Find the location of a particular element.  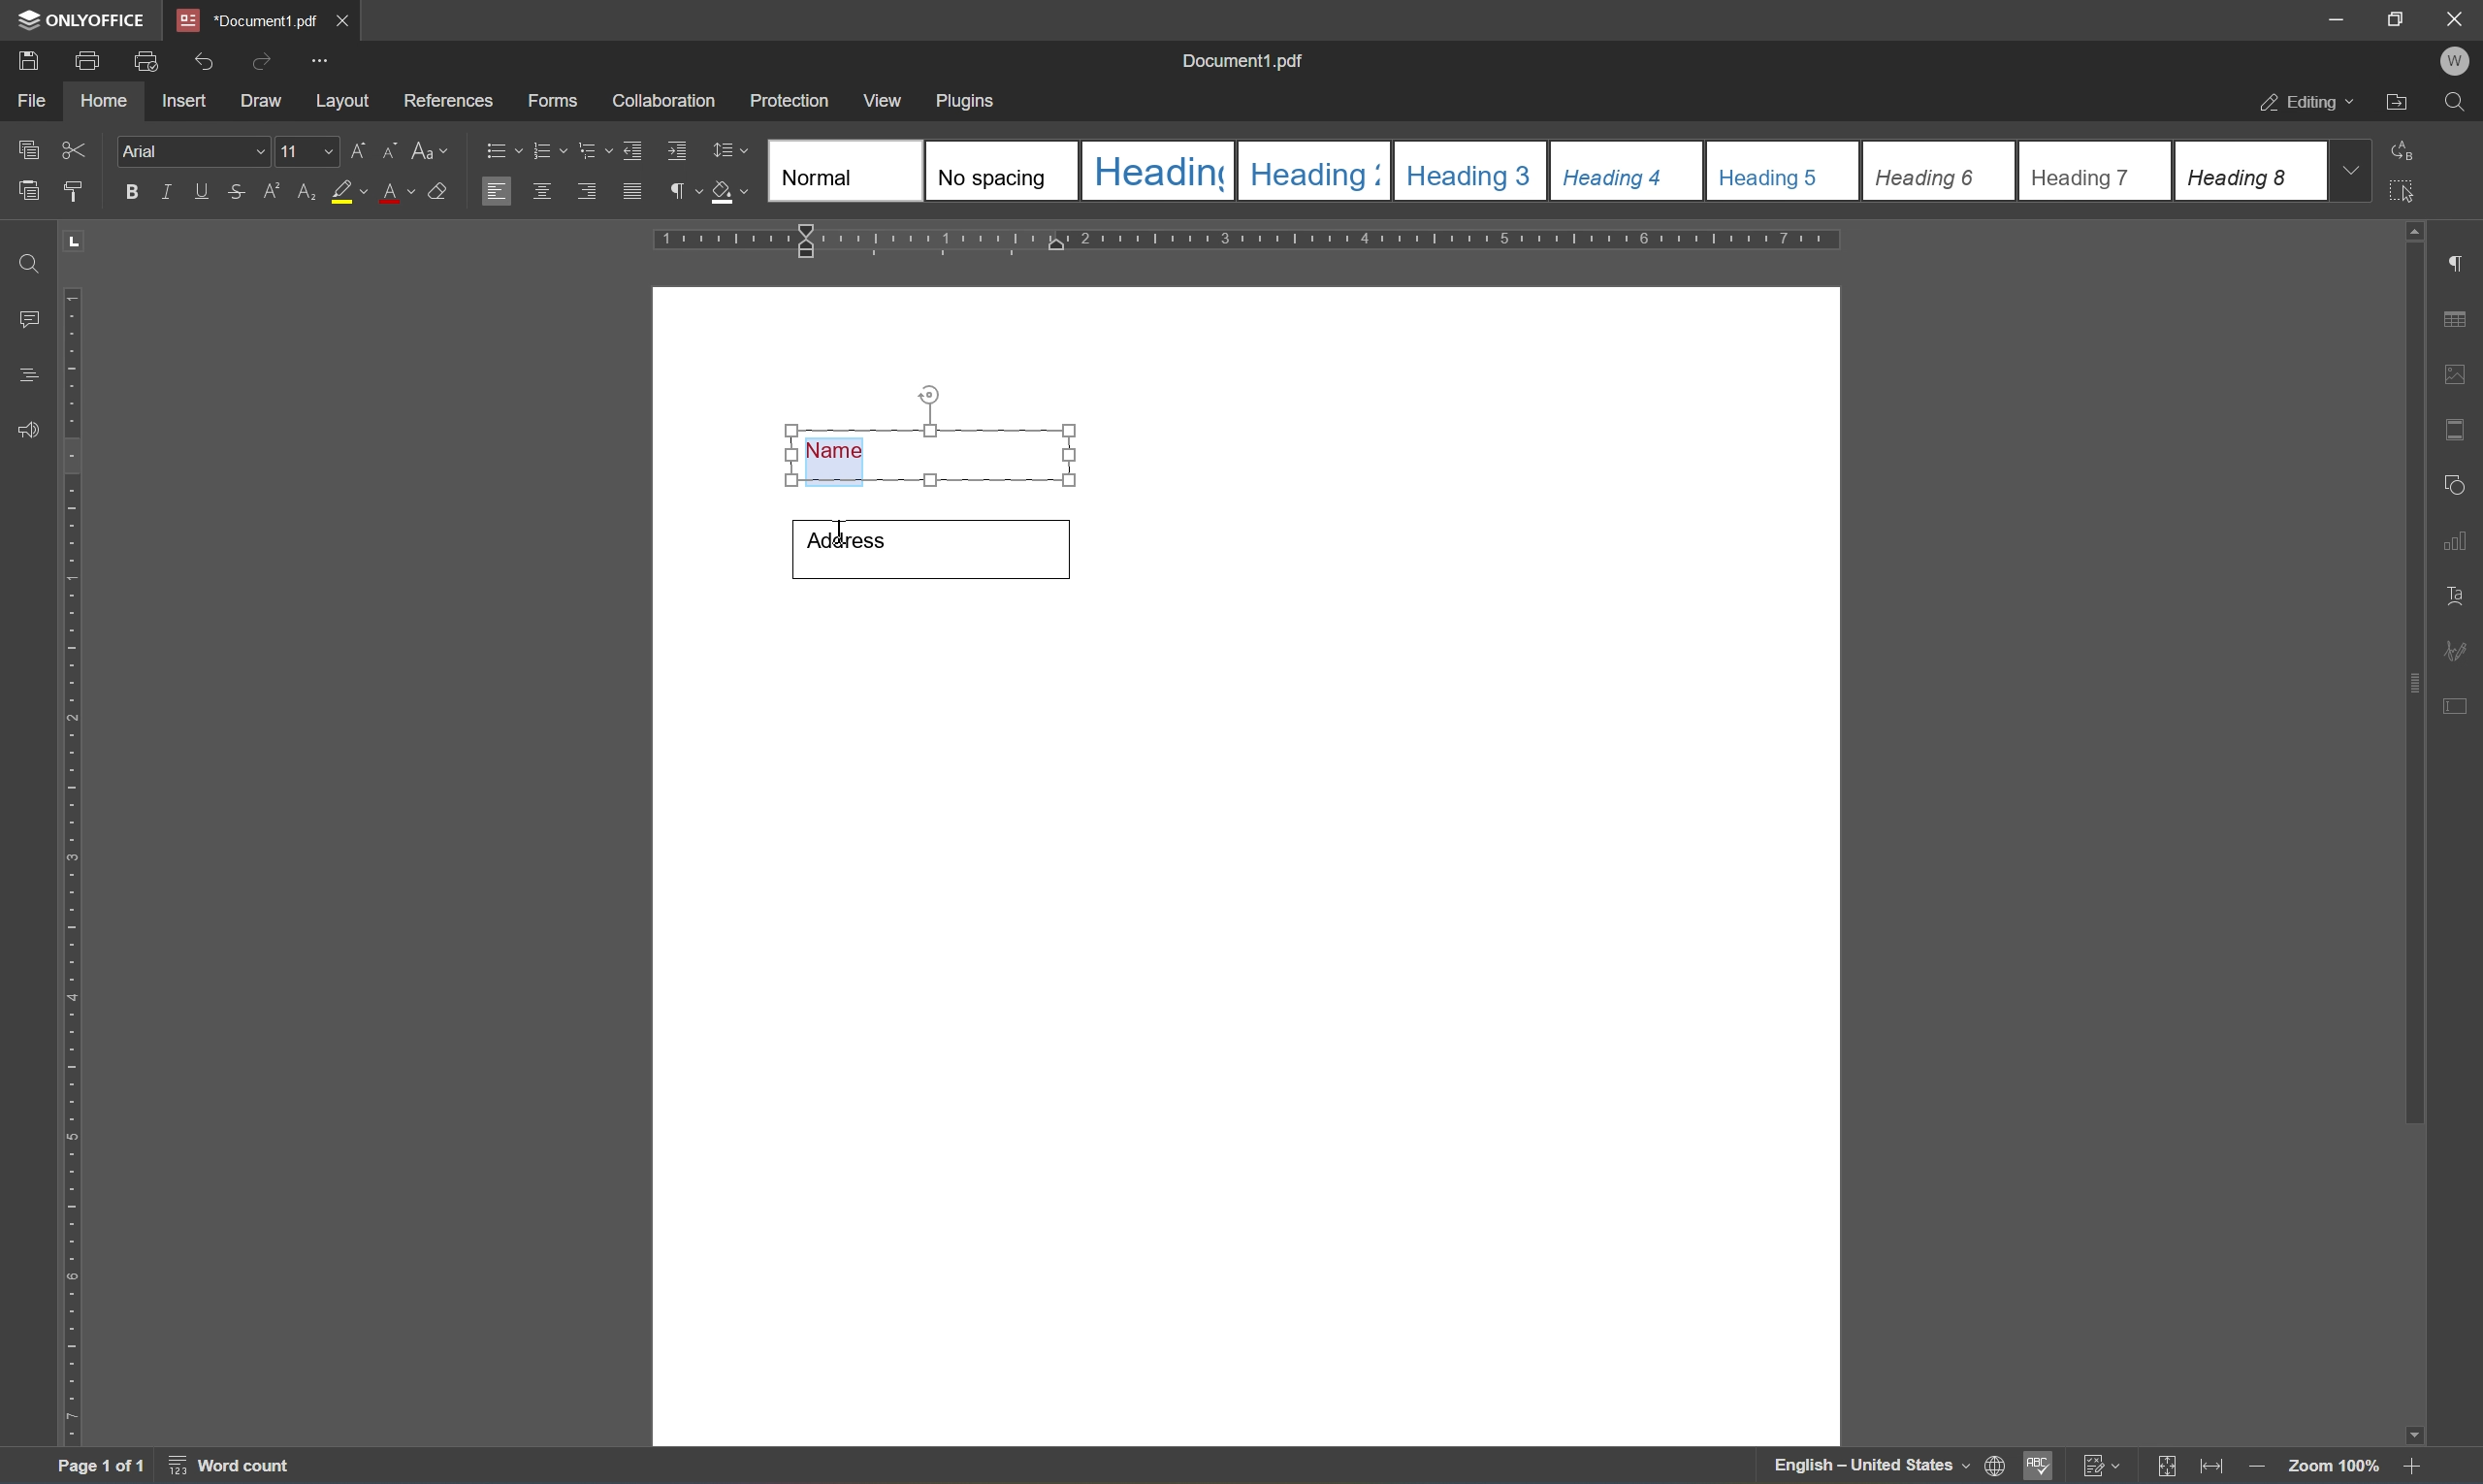

headings is located at coordinates (32, 370).